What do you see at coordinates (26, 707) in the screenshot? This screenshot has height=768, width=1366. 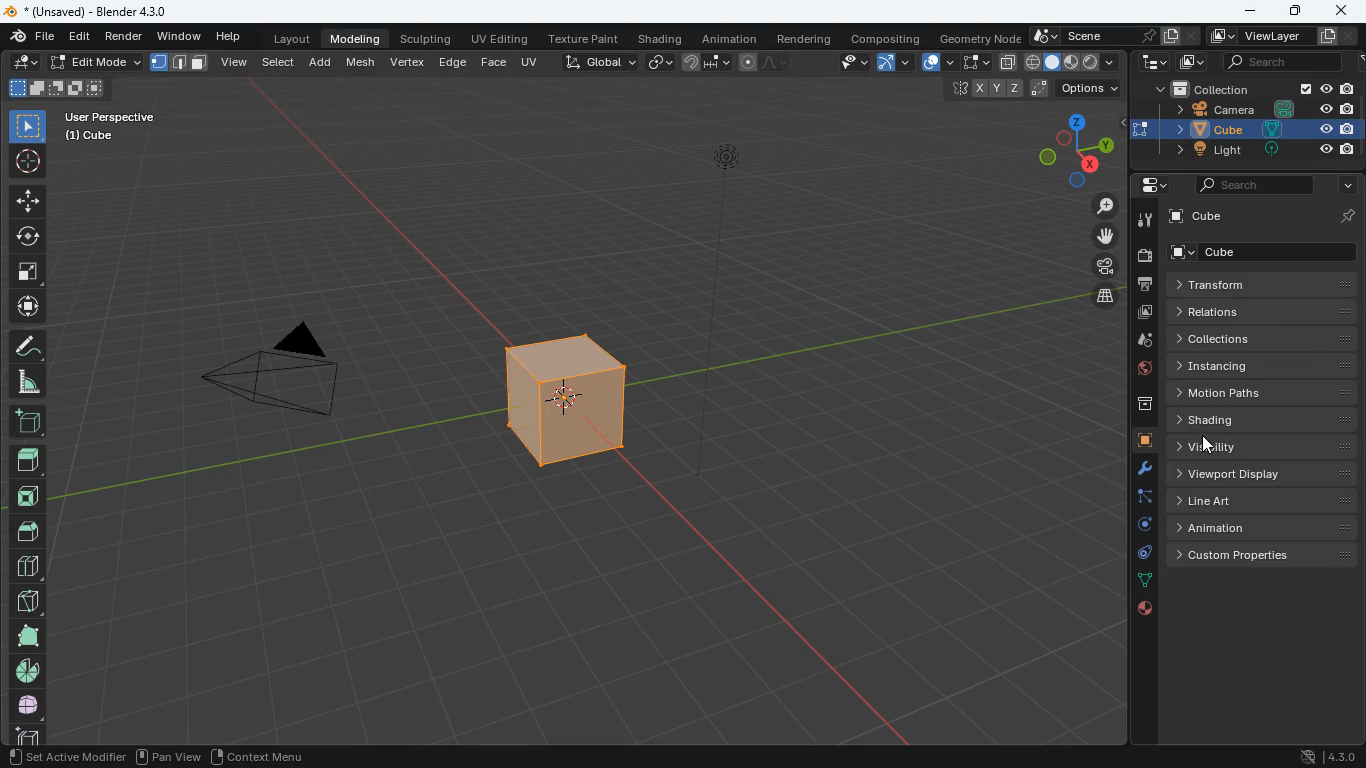 I see `globe` at bounding box center [26, 707].